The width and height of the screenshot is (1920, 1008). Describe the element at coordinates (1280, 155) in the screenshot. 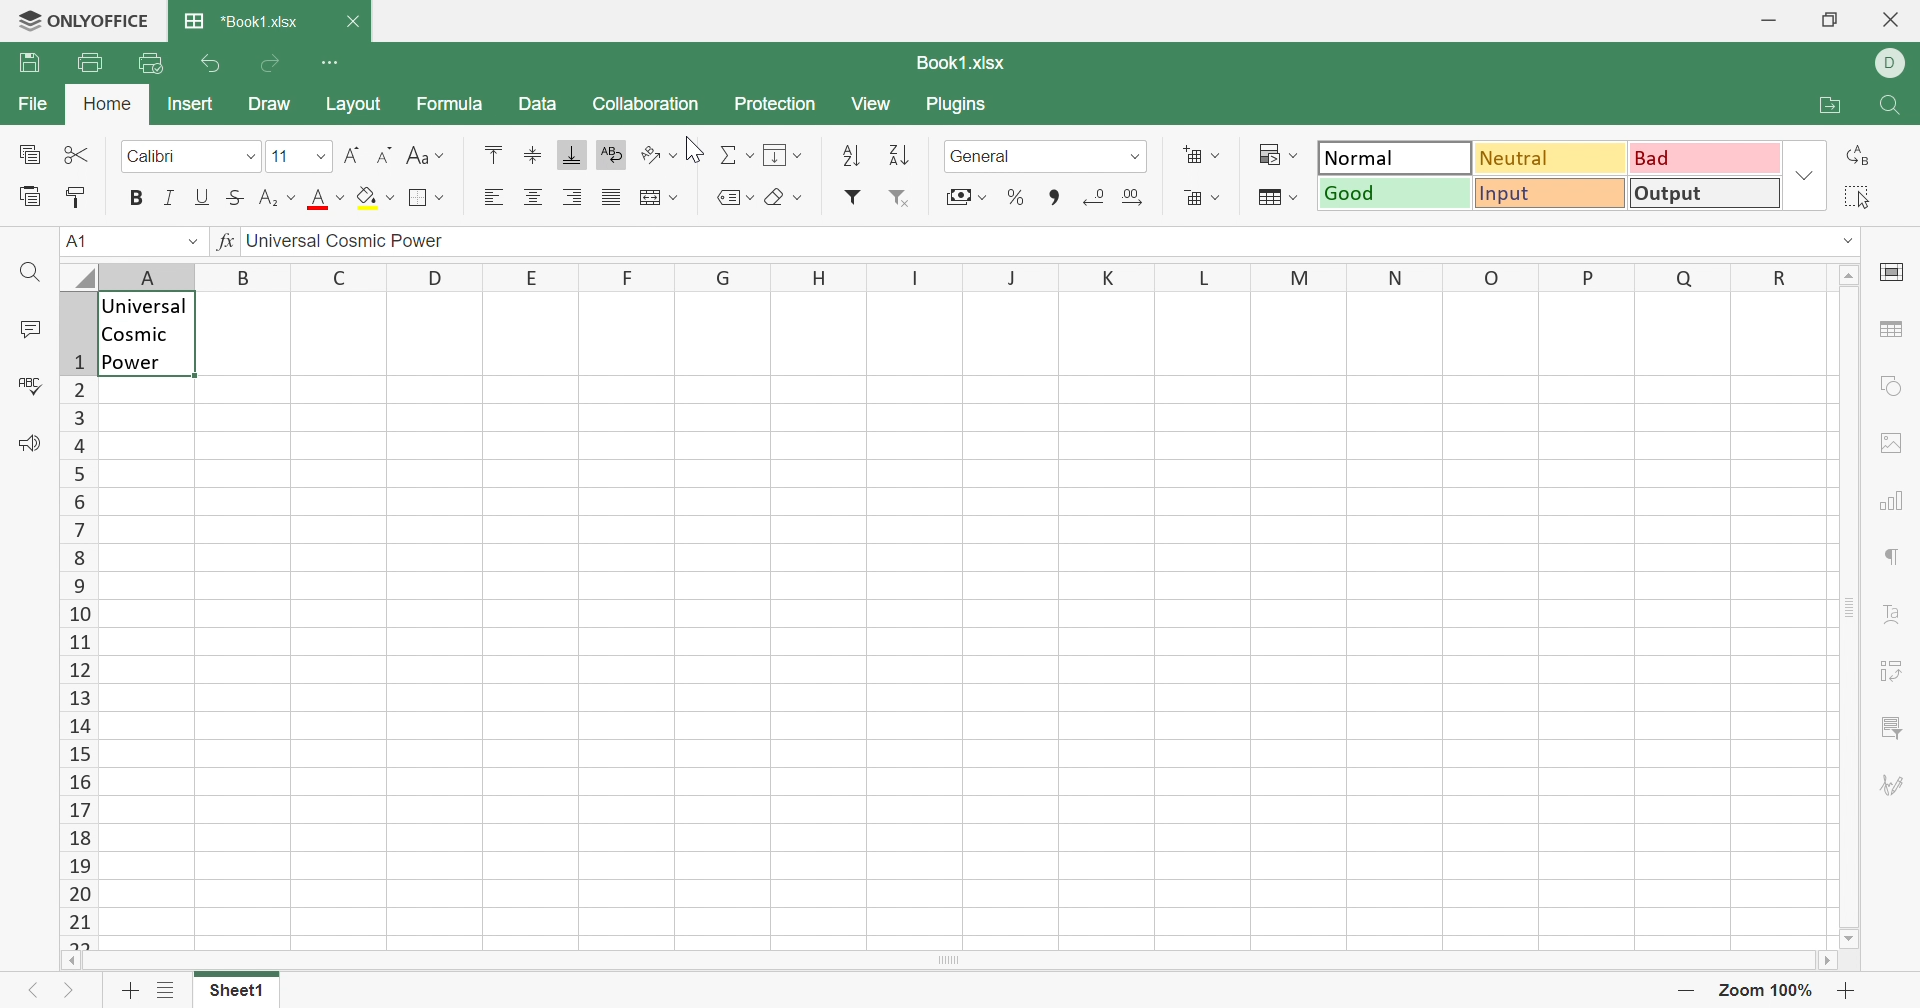

I see `Conditional formatting` at that location.